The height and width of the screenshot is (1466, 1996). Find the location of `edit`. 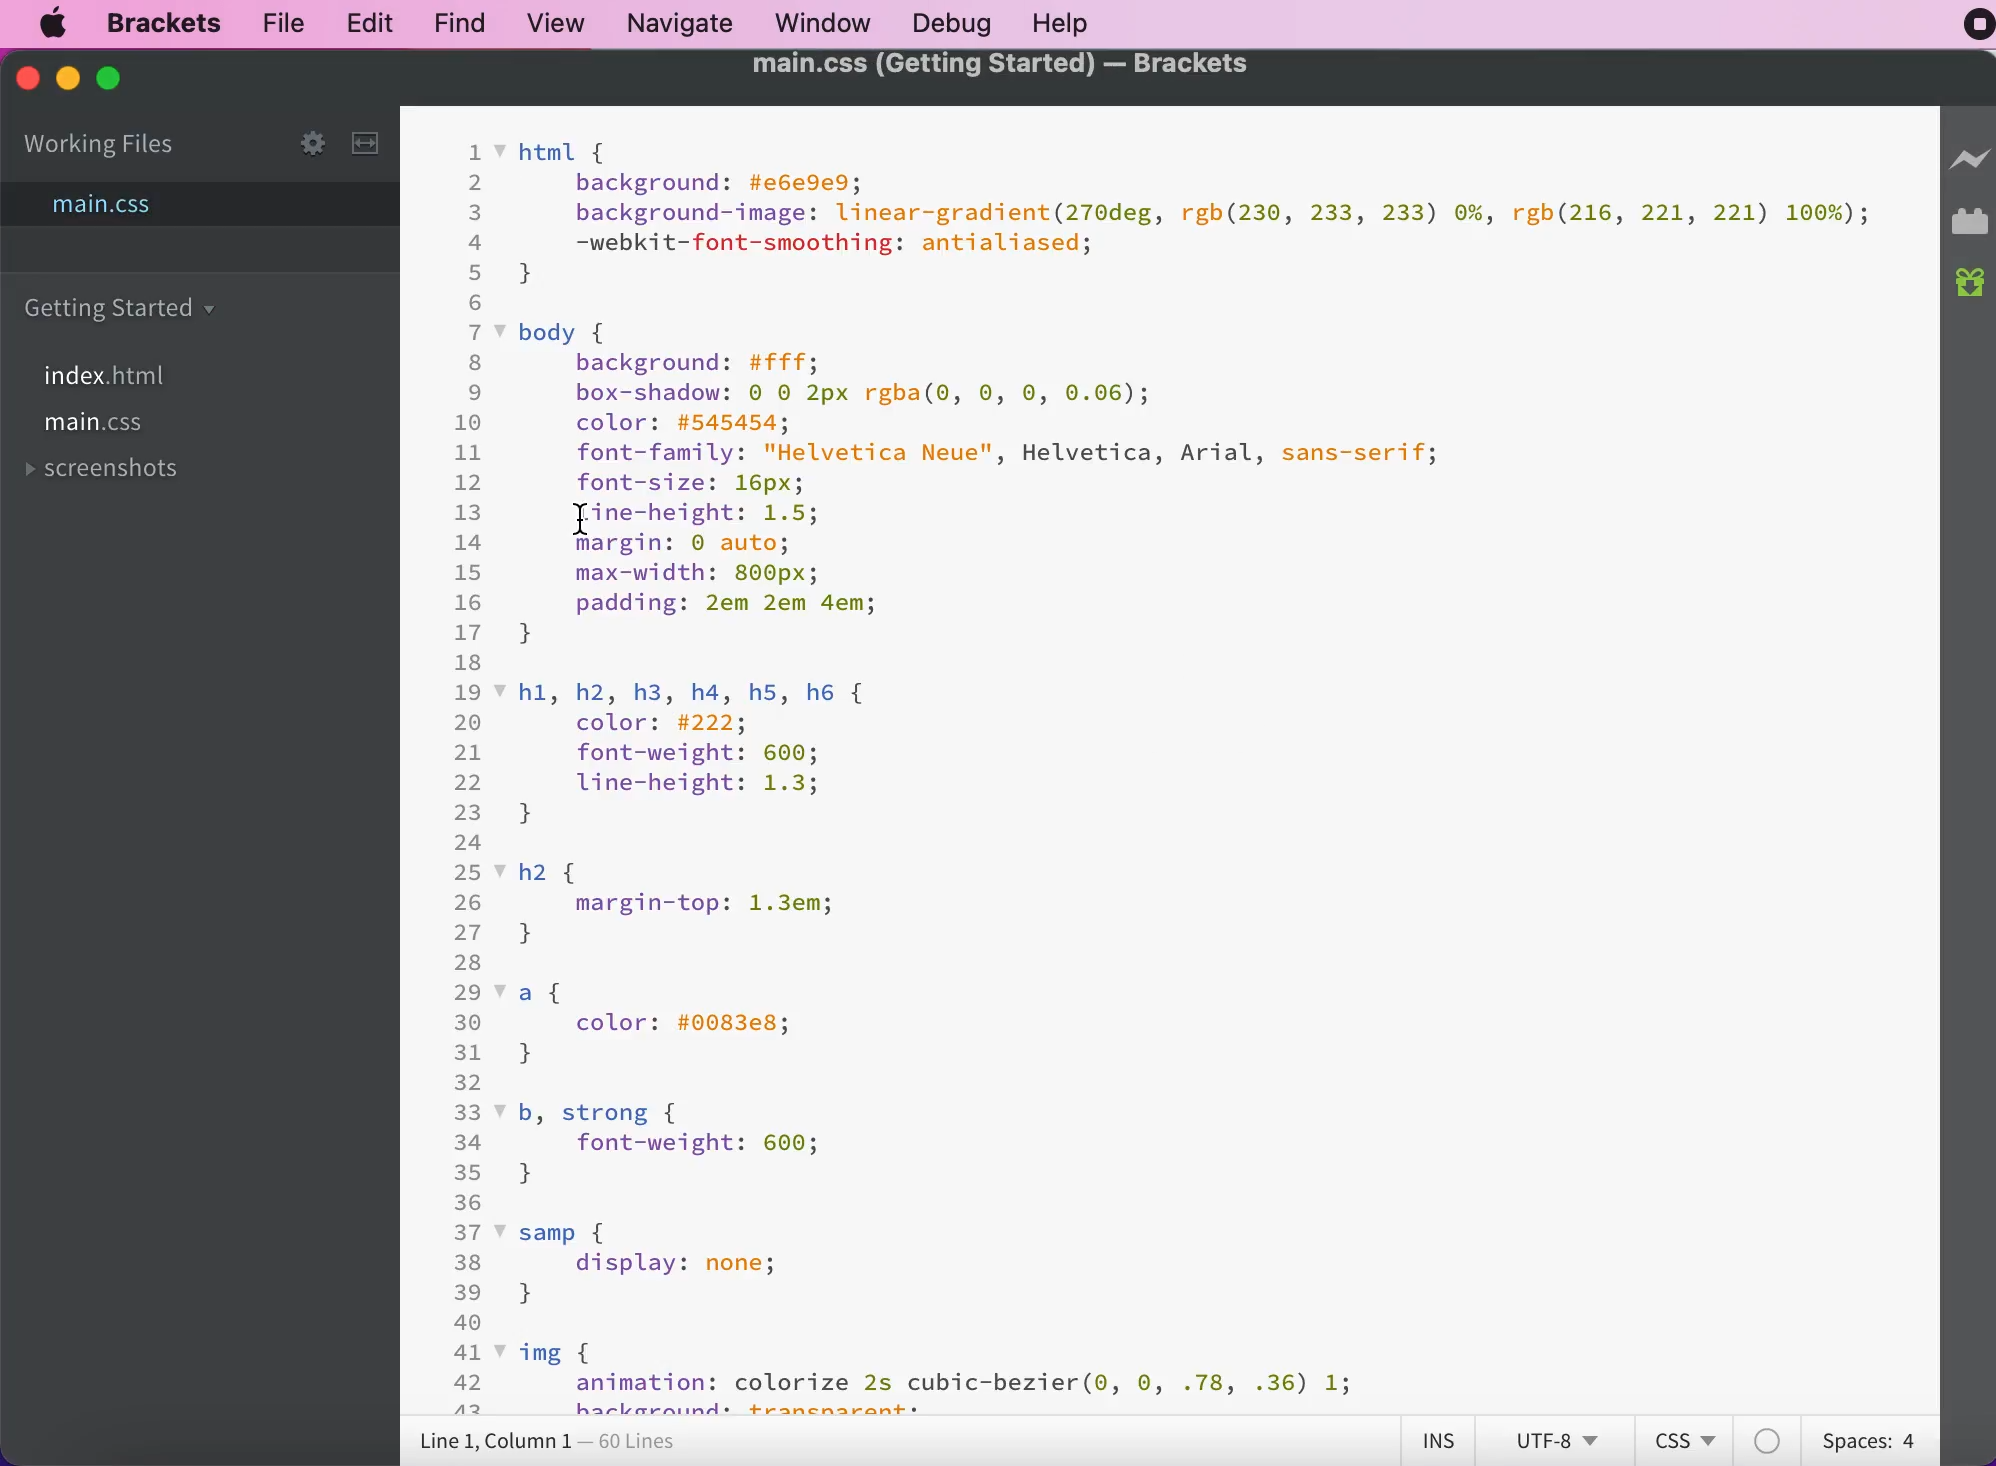

edit is located at coordinates (374, 22).